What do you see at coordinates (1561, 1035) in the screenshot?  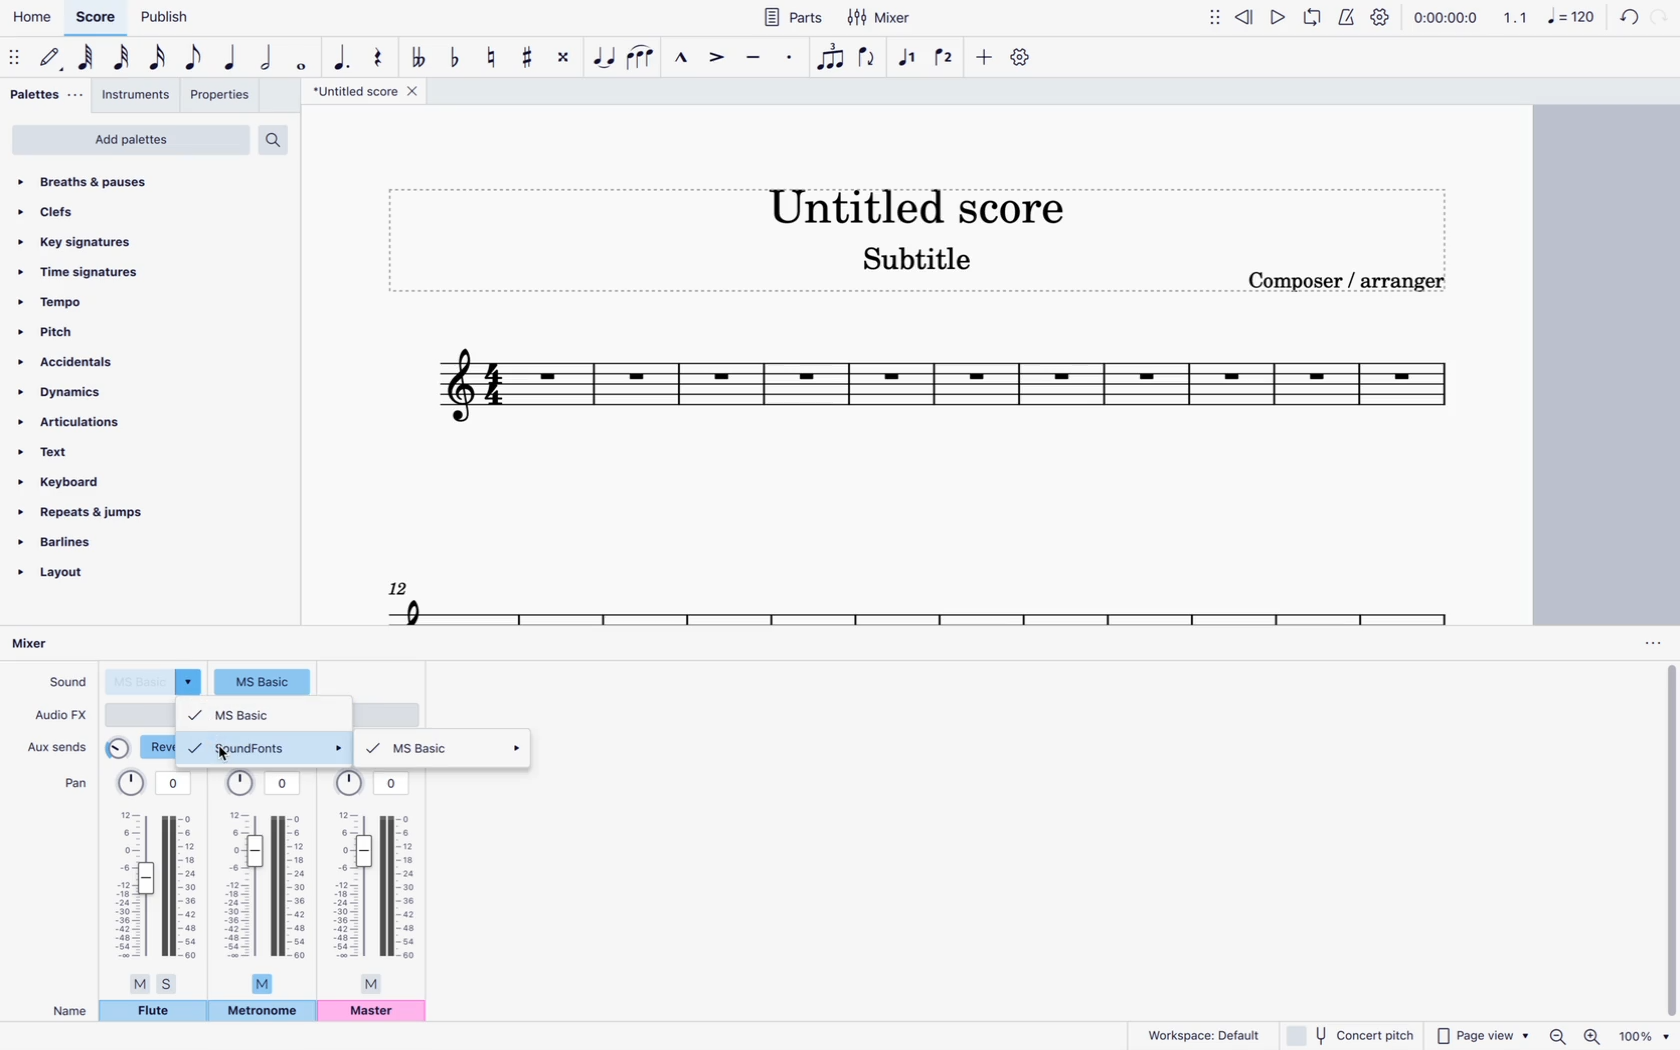 I see `zoom out` at bounding box center [1561, 1035].